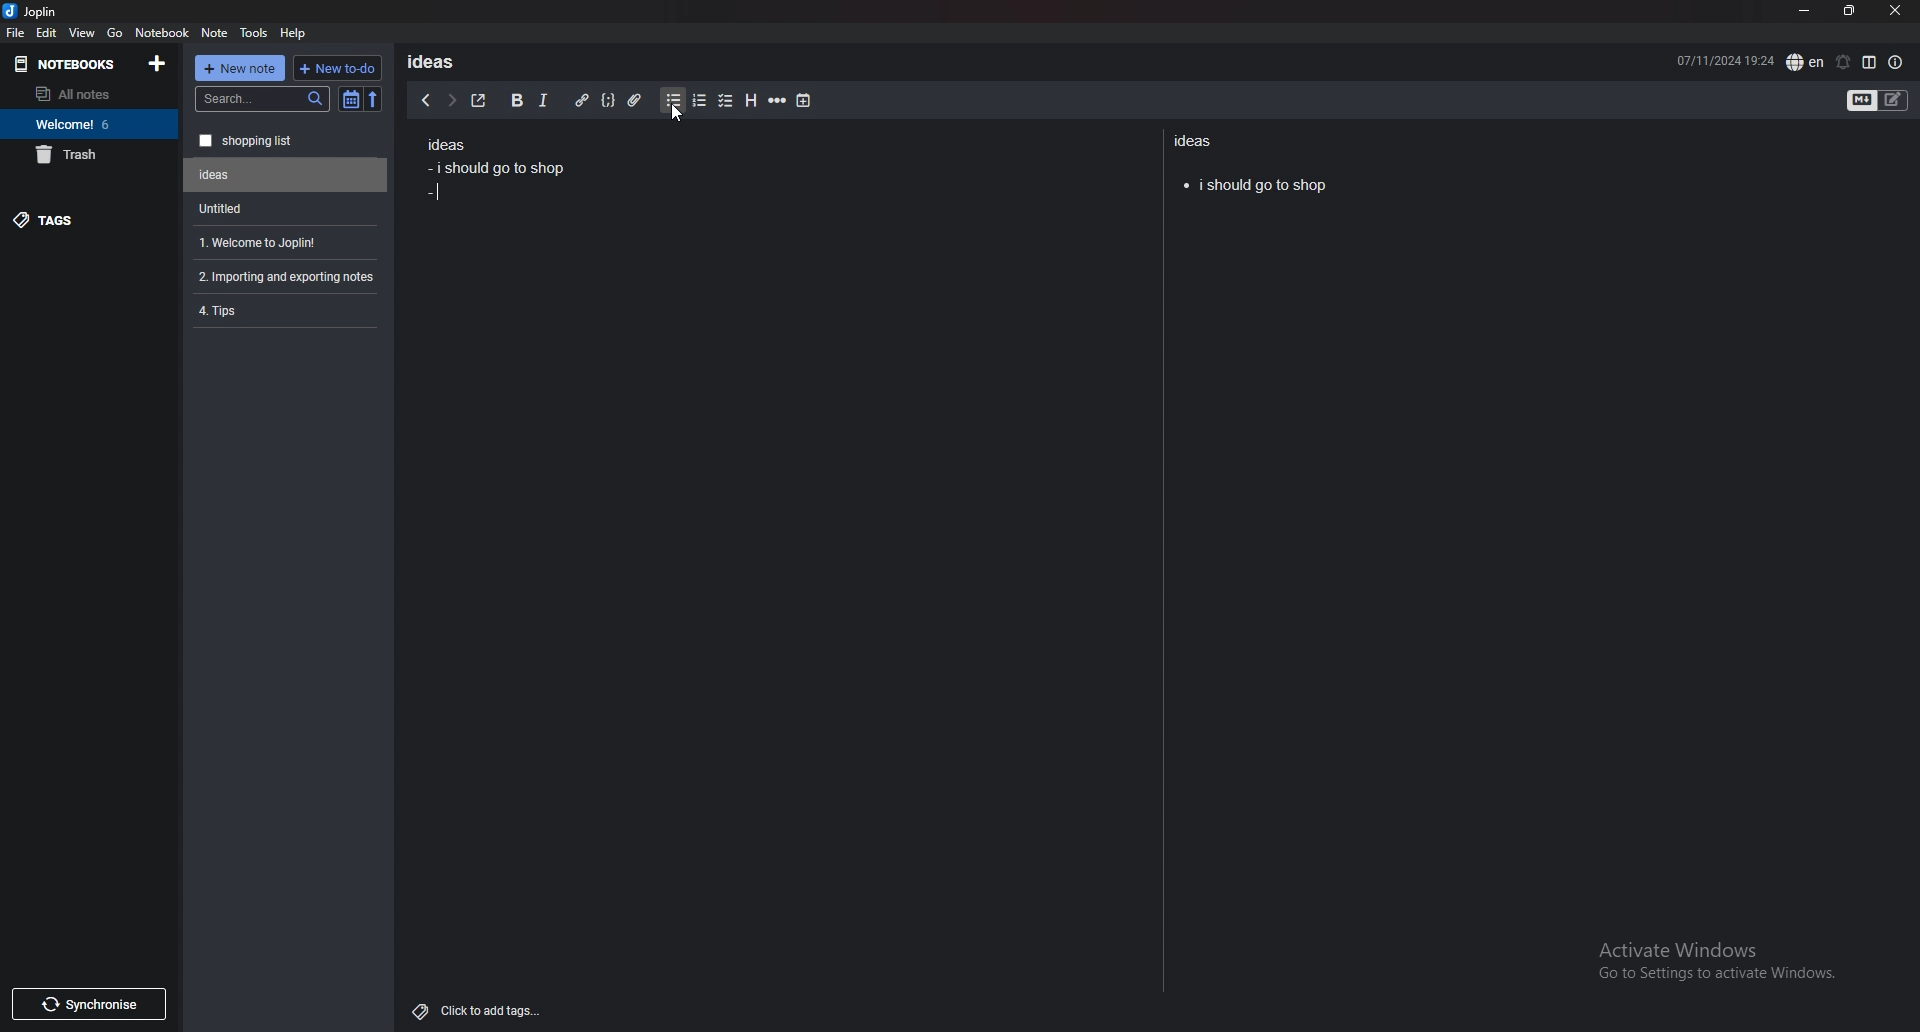  What do you see at coordinates (445, 146) in the screenshot?
I see `ideas` at bounding box center [445, 146].